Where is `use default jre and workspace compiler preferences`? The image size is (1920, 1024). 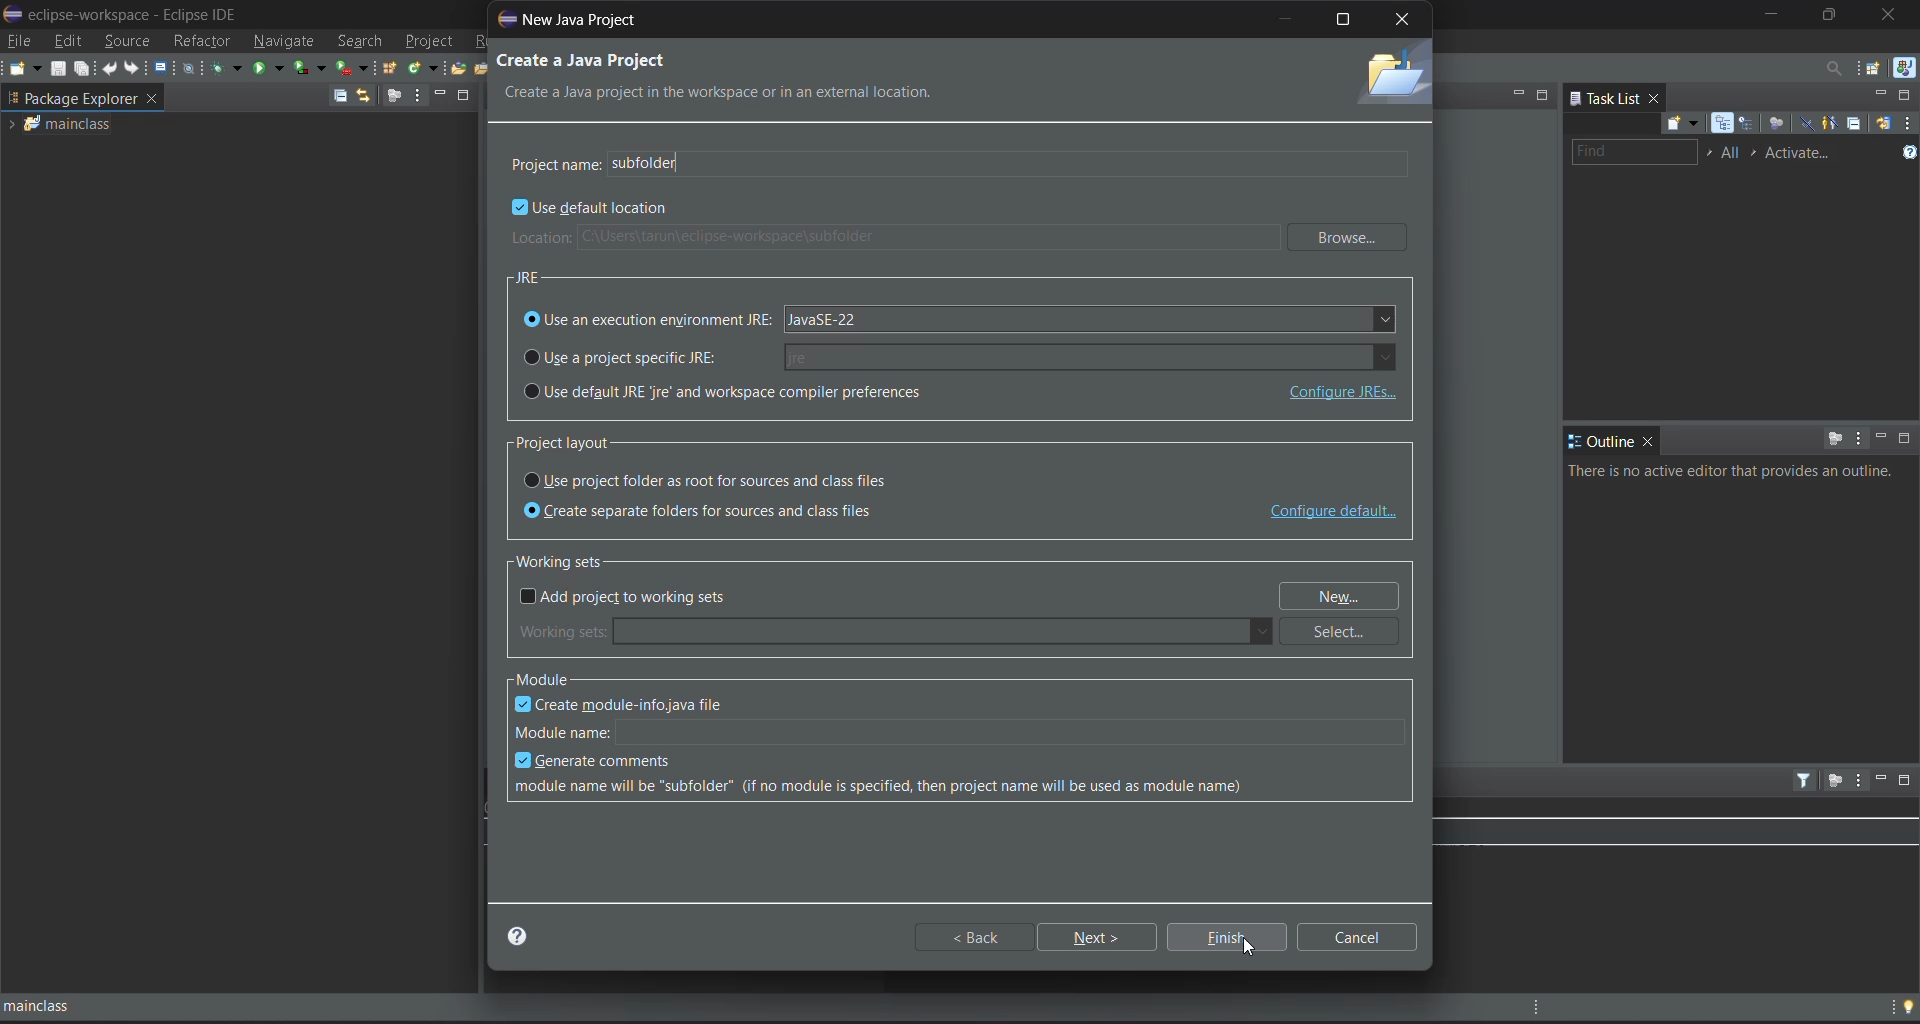 use default jre and workspace compiler preferences is located at coordinates (843, 393).